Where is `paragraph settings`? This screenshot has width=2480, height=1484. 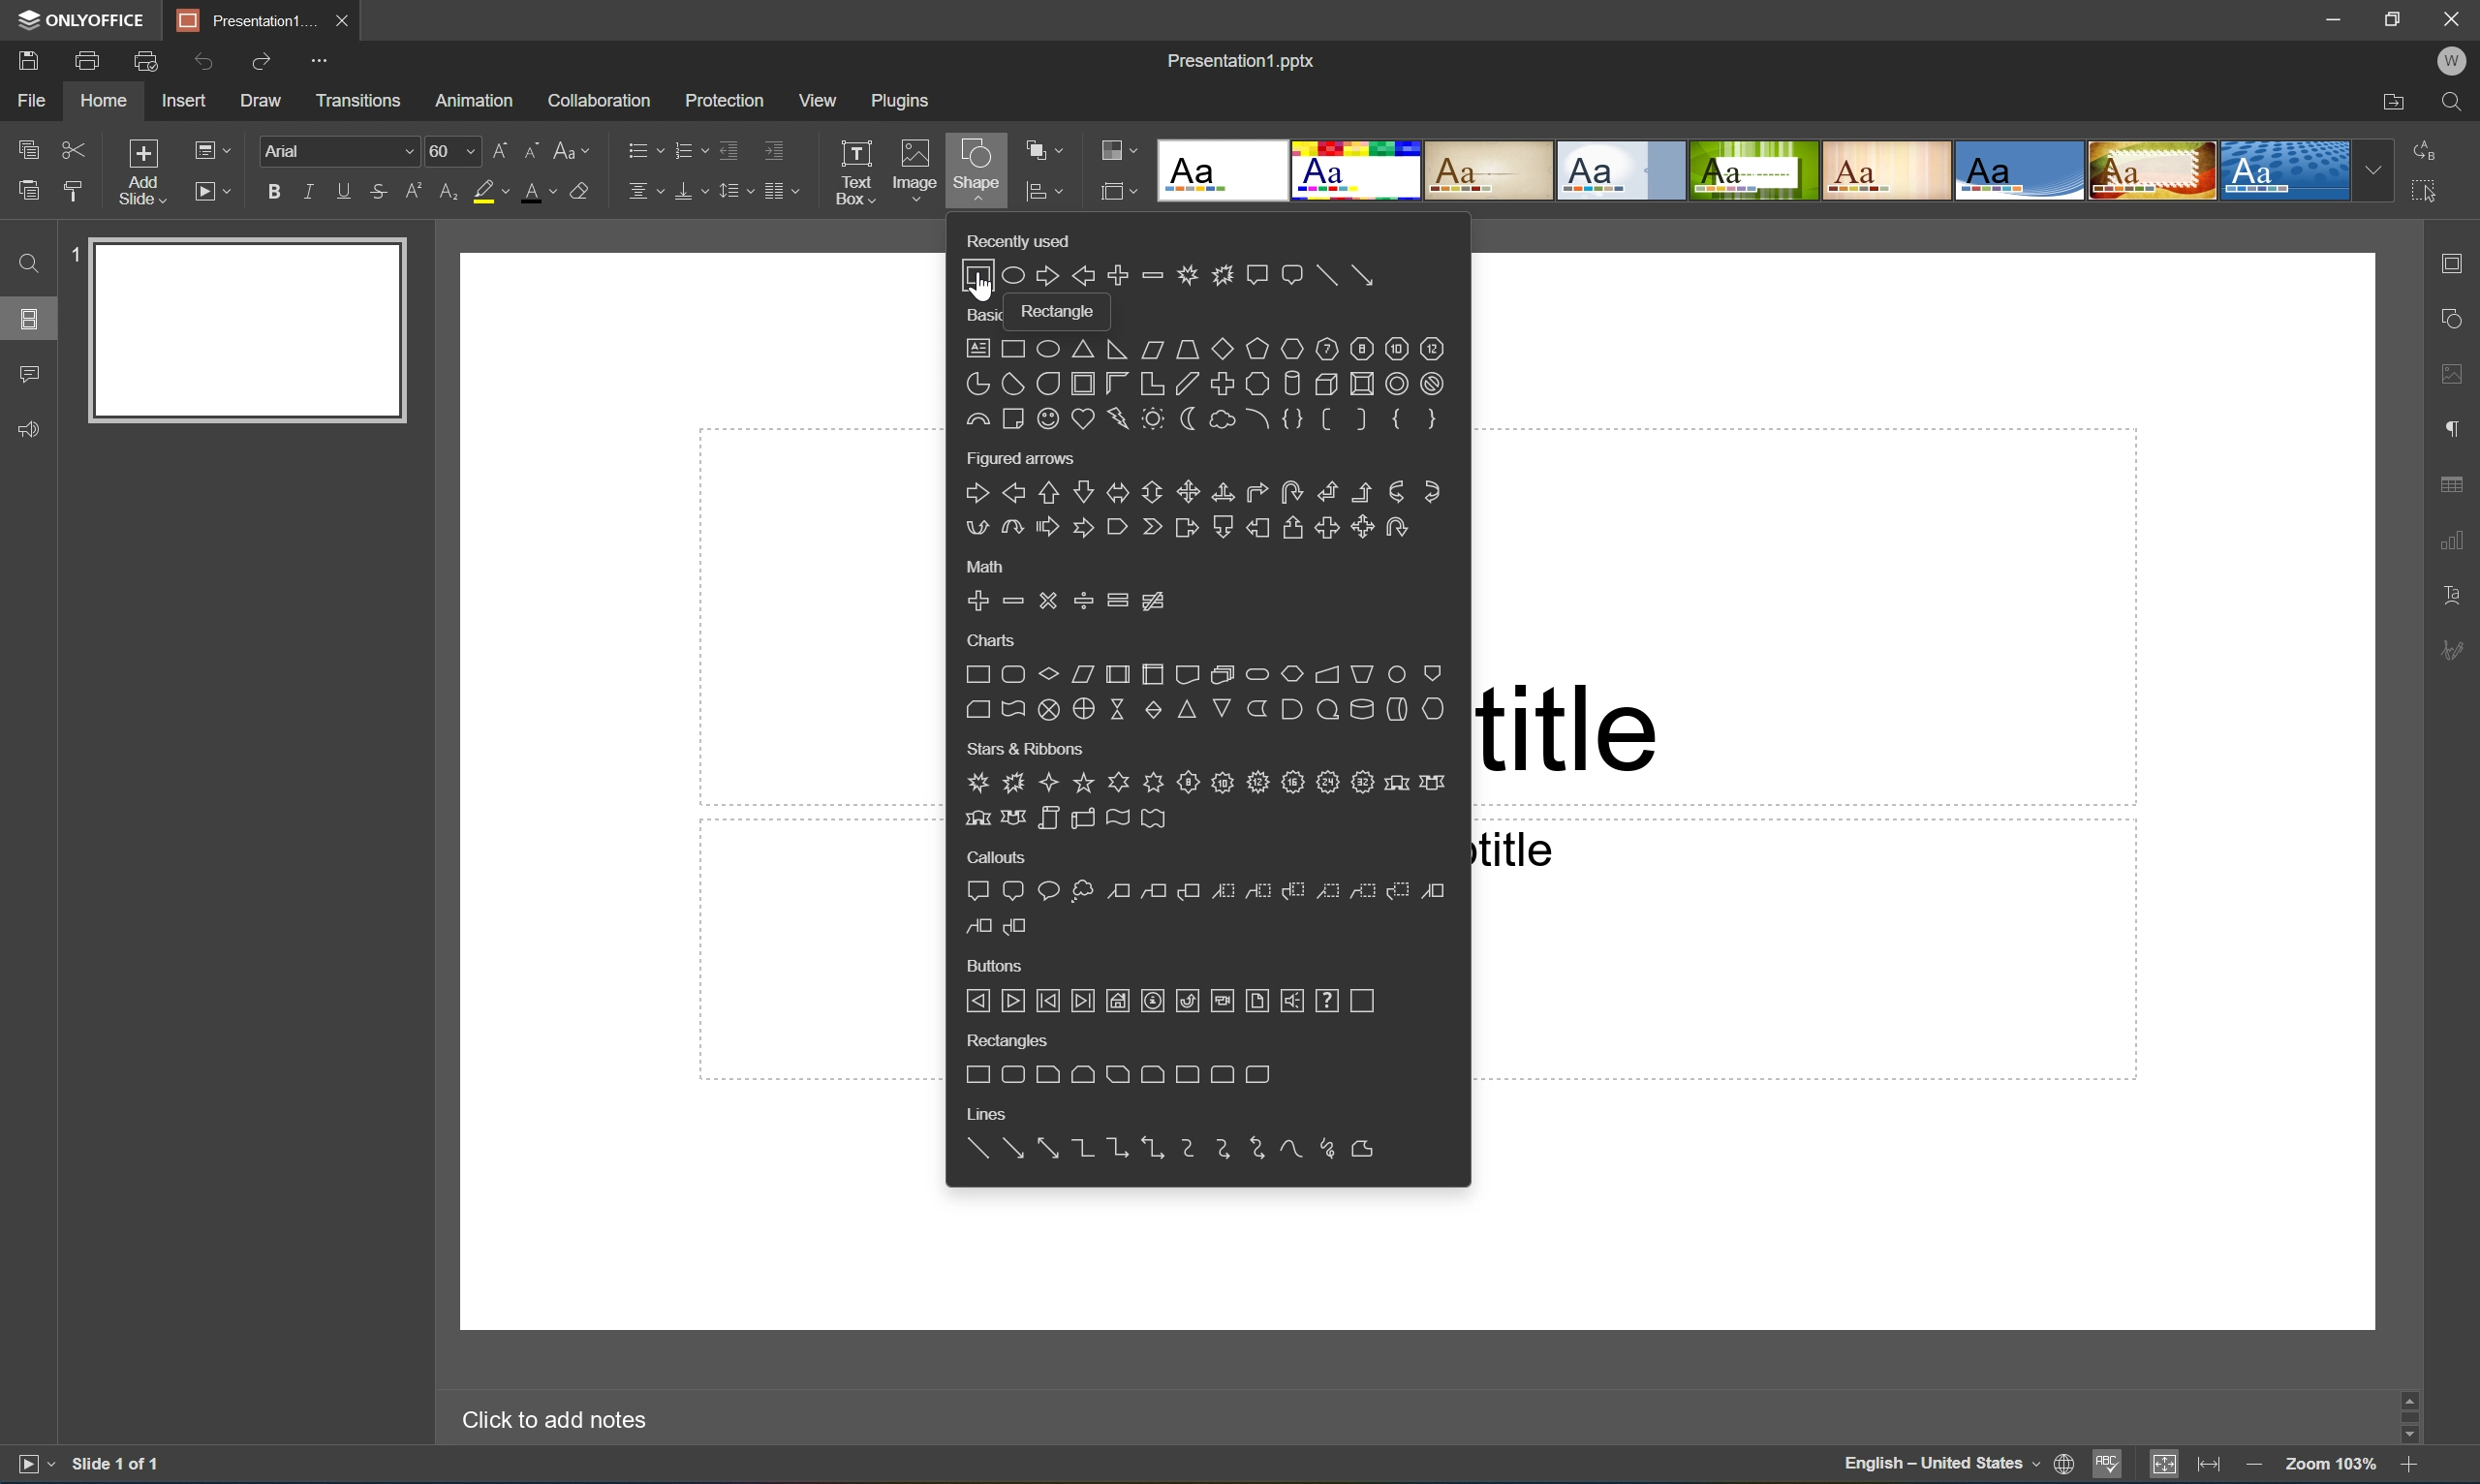 paragraph settings is located at coordinates (2454, 428).